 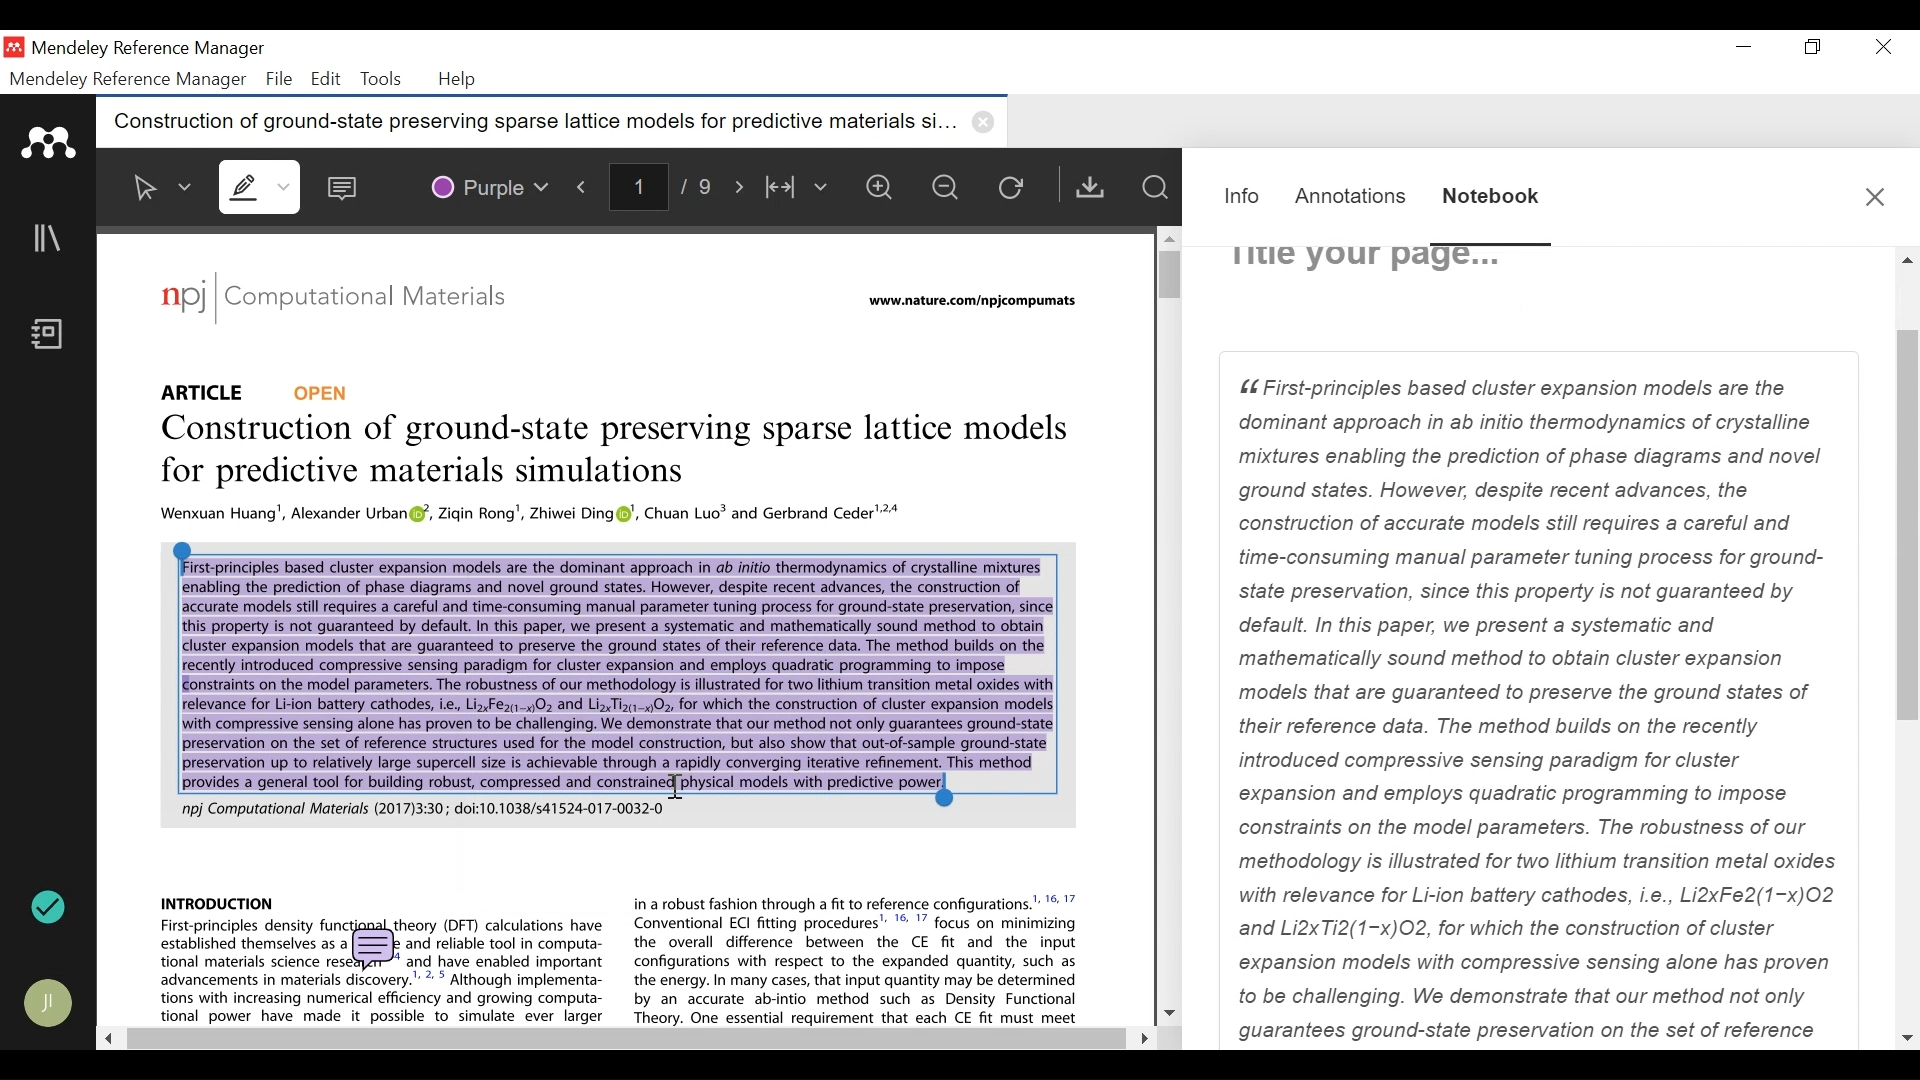 I want to click on Page, so click(x=1539, y=701).